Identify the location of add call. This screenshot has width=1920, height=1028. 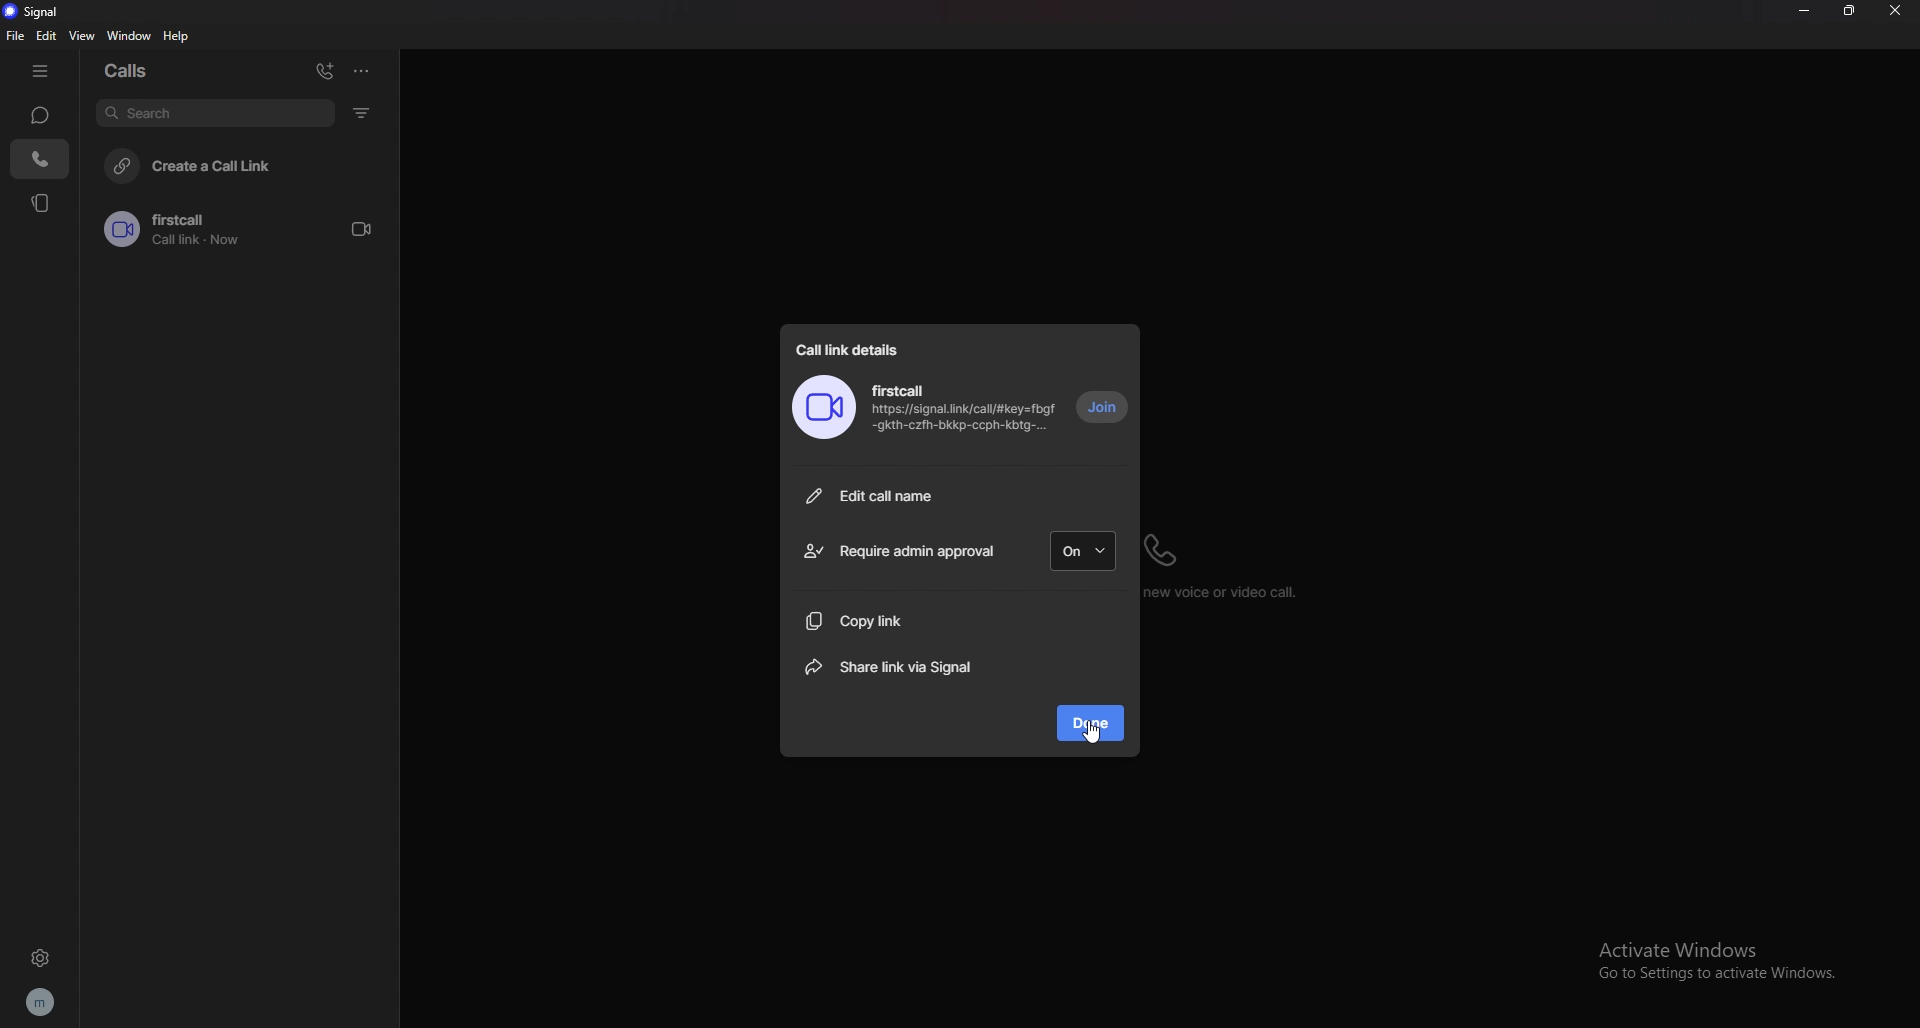
(325, 71).